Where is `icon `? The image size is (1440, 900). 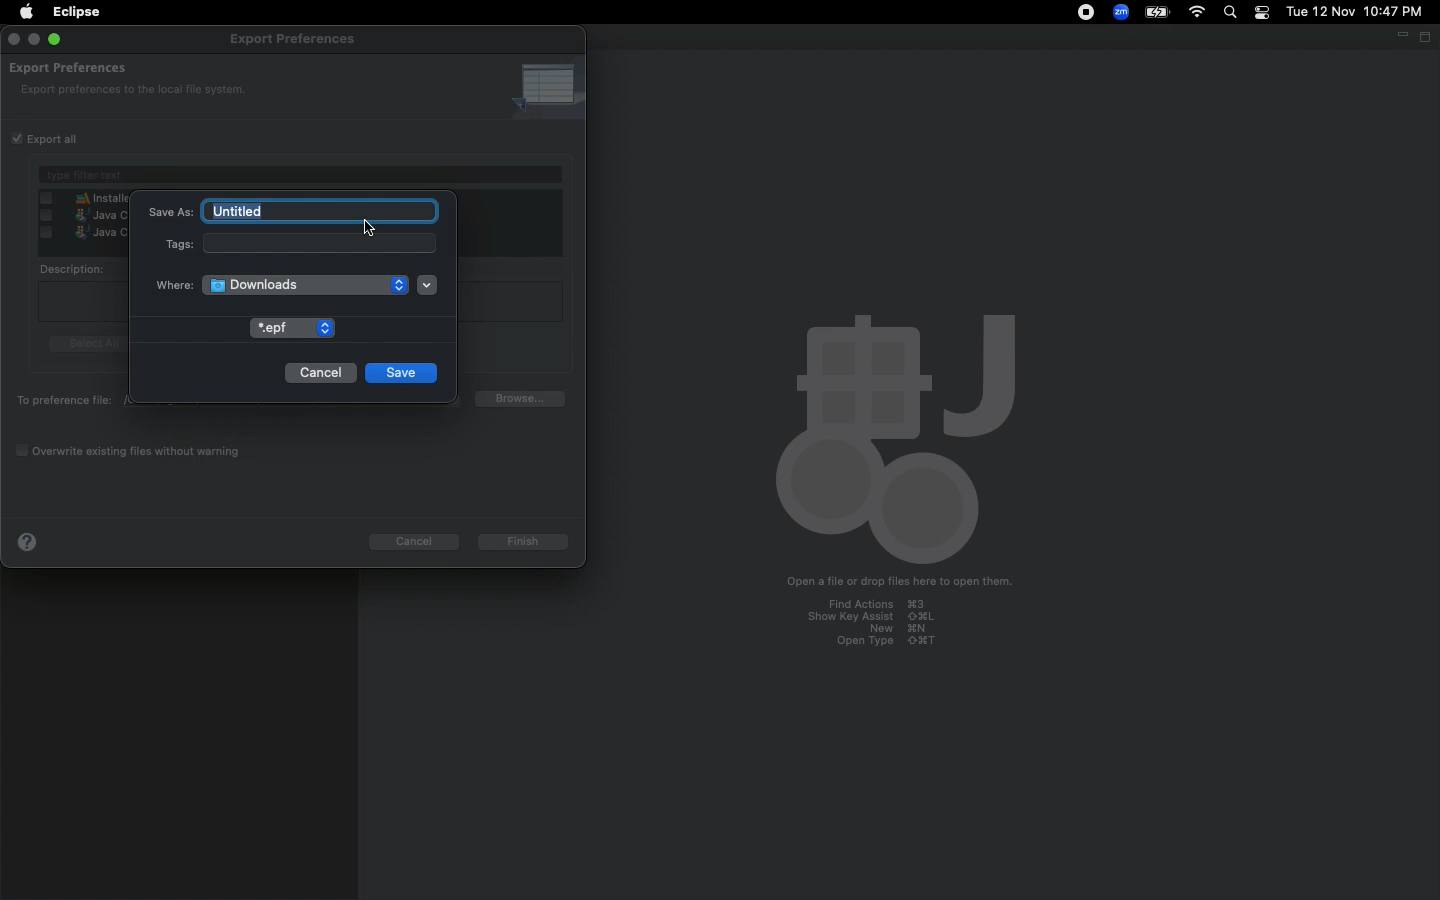
icon  is located at coordinates (547, 87).